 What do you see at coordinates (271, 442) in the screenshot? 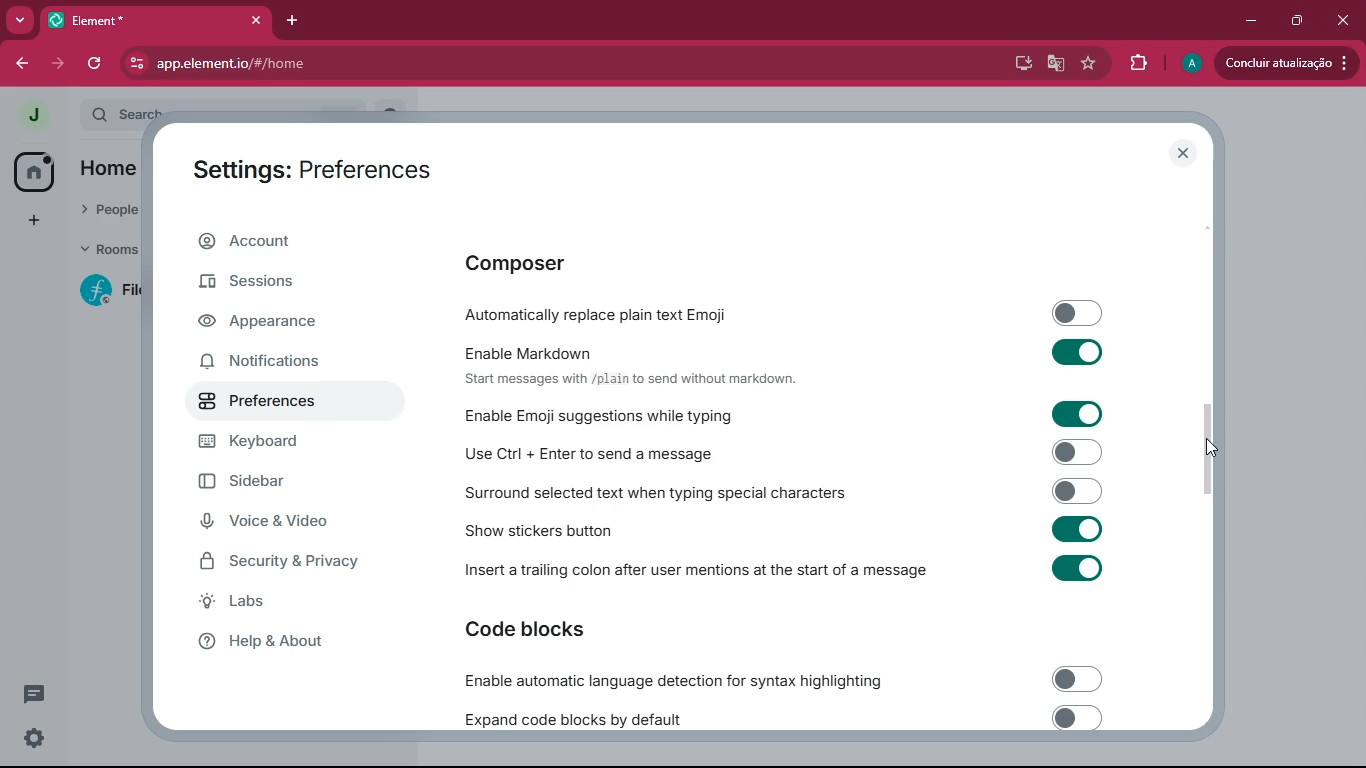
I see `keyboard` at bounding box center [271, 442].